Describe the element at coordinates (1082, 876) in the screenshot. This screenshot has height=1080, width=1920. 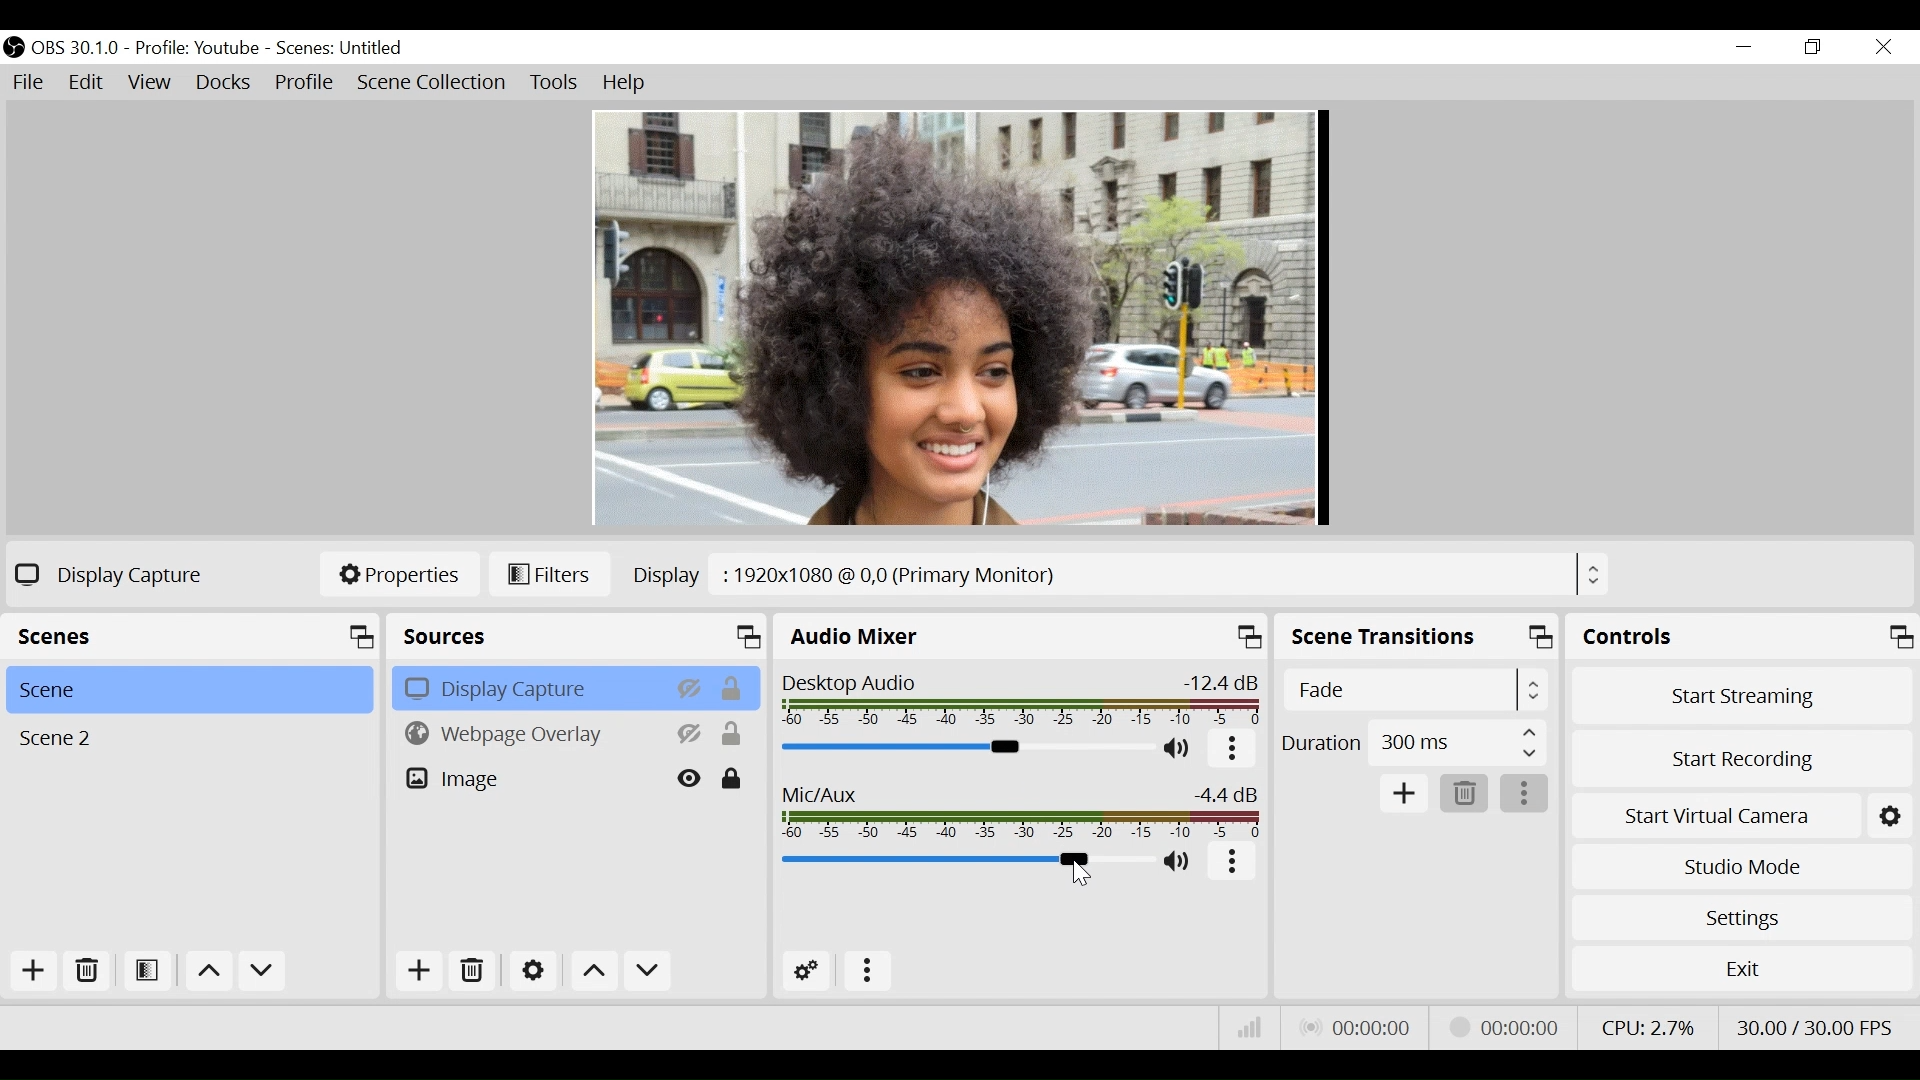
I see `cursor` at that location.